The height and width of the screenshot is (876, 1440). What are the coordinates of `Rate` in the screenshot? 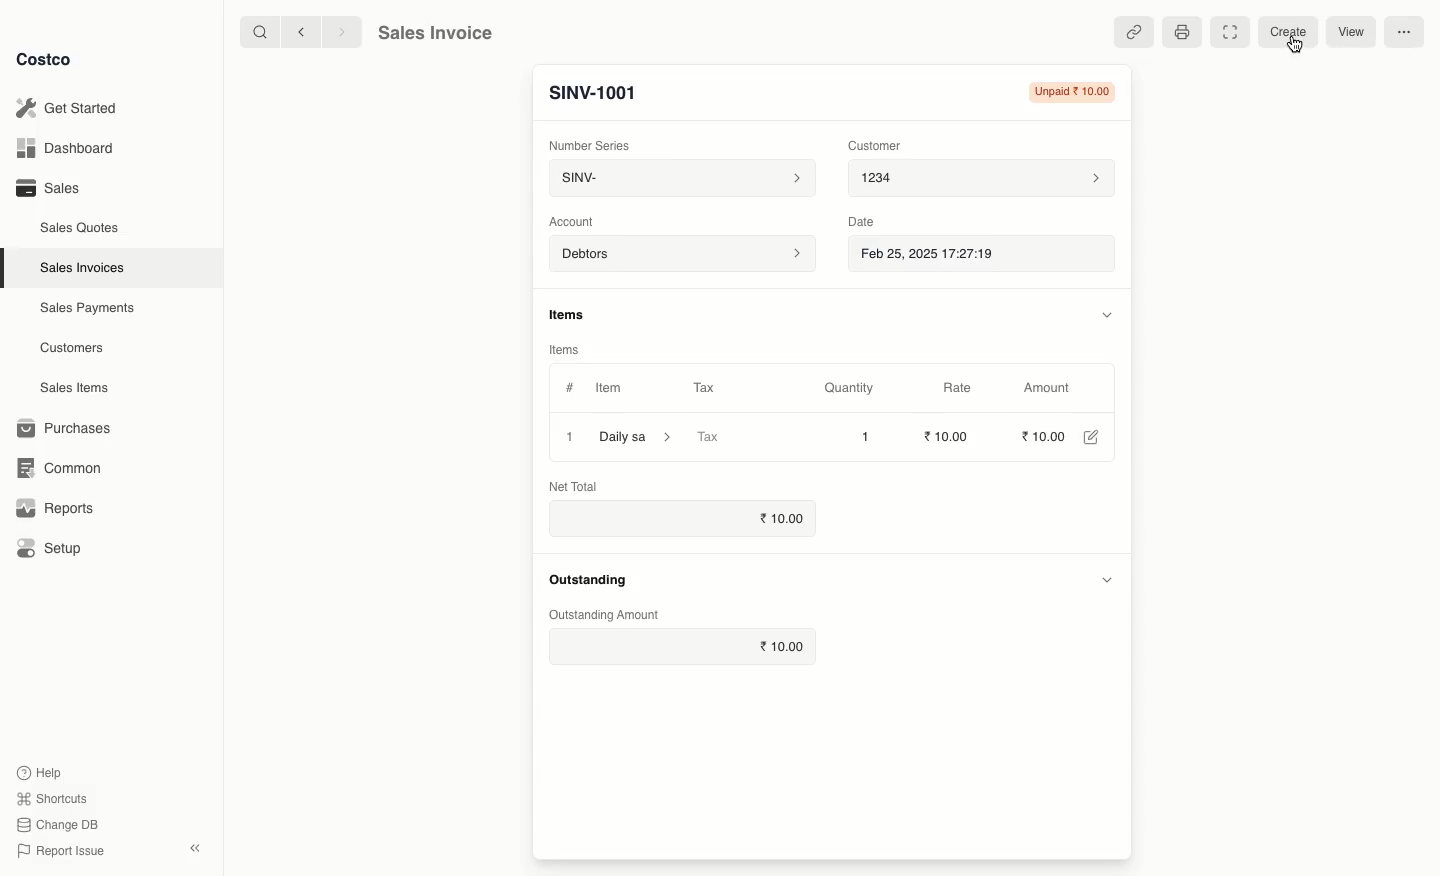 It's located at (963, 387).